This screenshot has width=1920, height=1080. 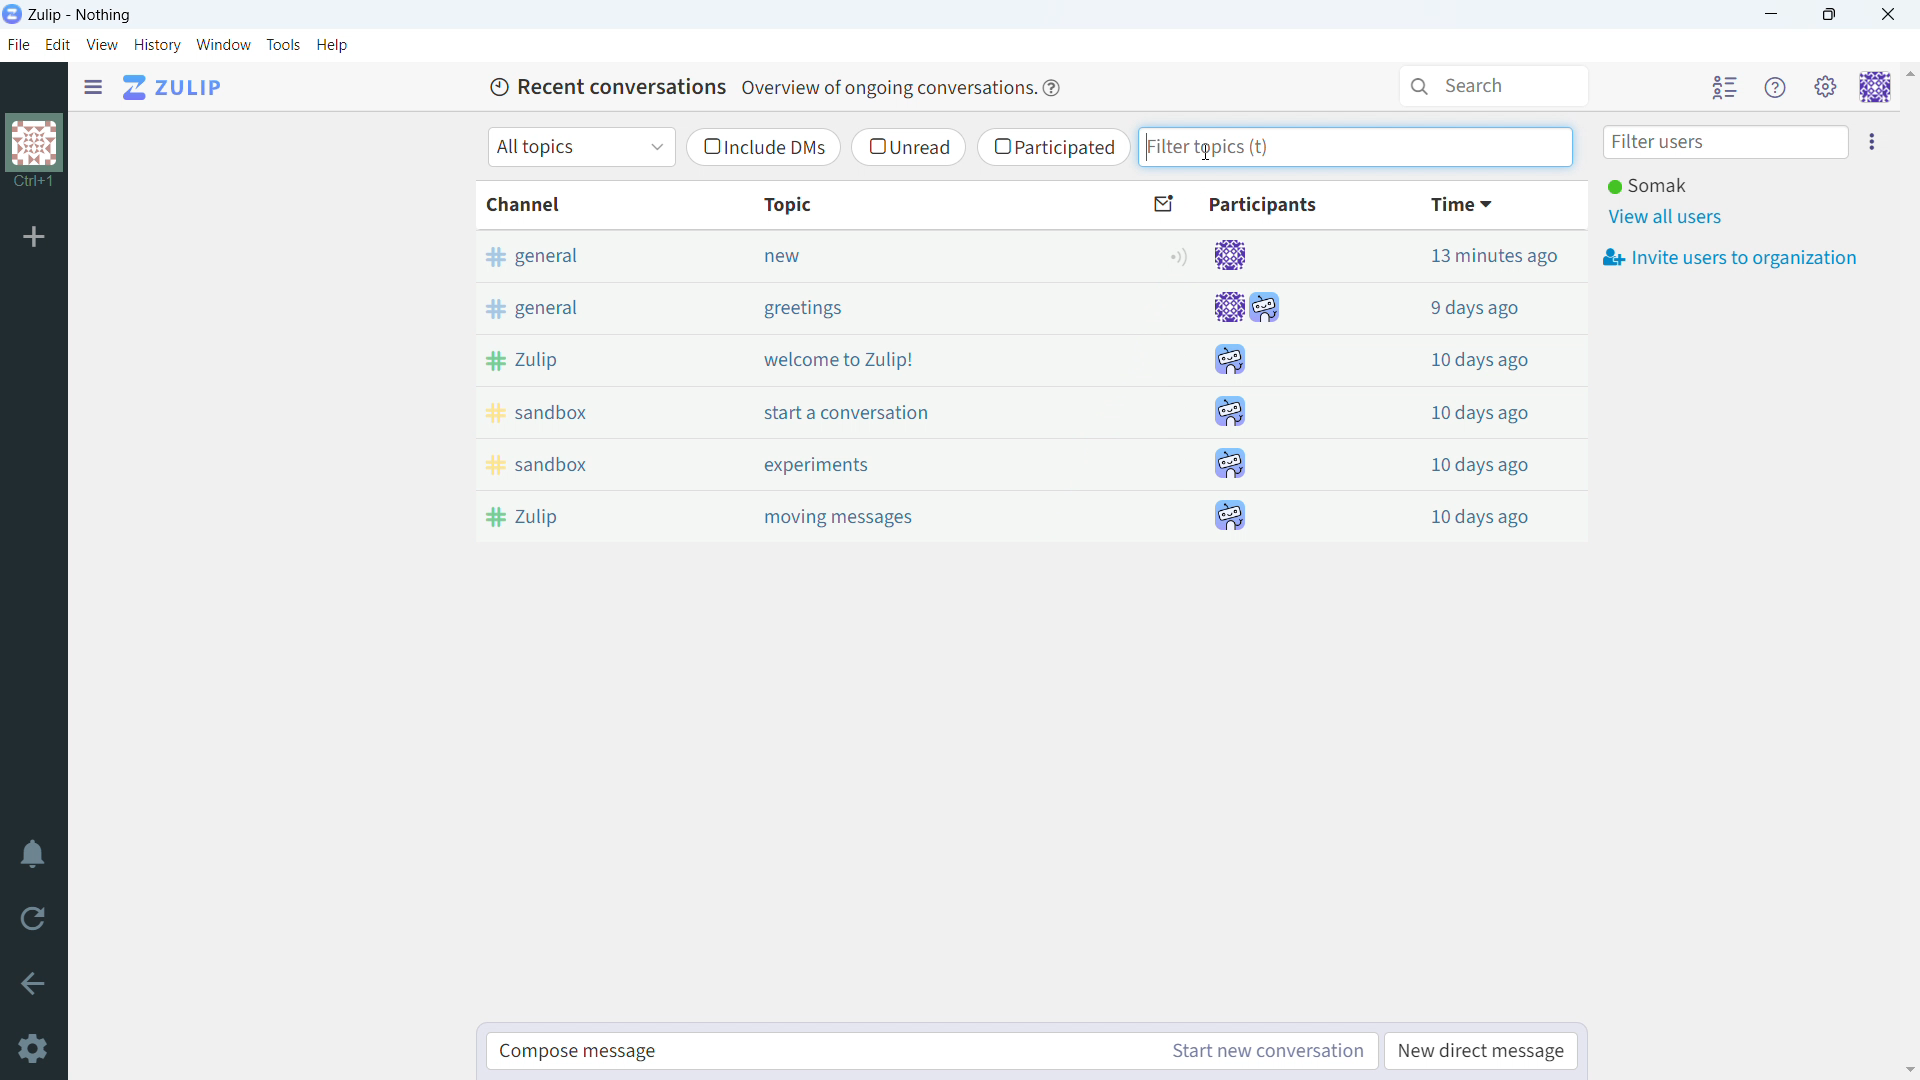 I want to click on enable do not disturb, so click(x=34, y=853).